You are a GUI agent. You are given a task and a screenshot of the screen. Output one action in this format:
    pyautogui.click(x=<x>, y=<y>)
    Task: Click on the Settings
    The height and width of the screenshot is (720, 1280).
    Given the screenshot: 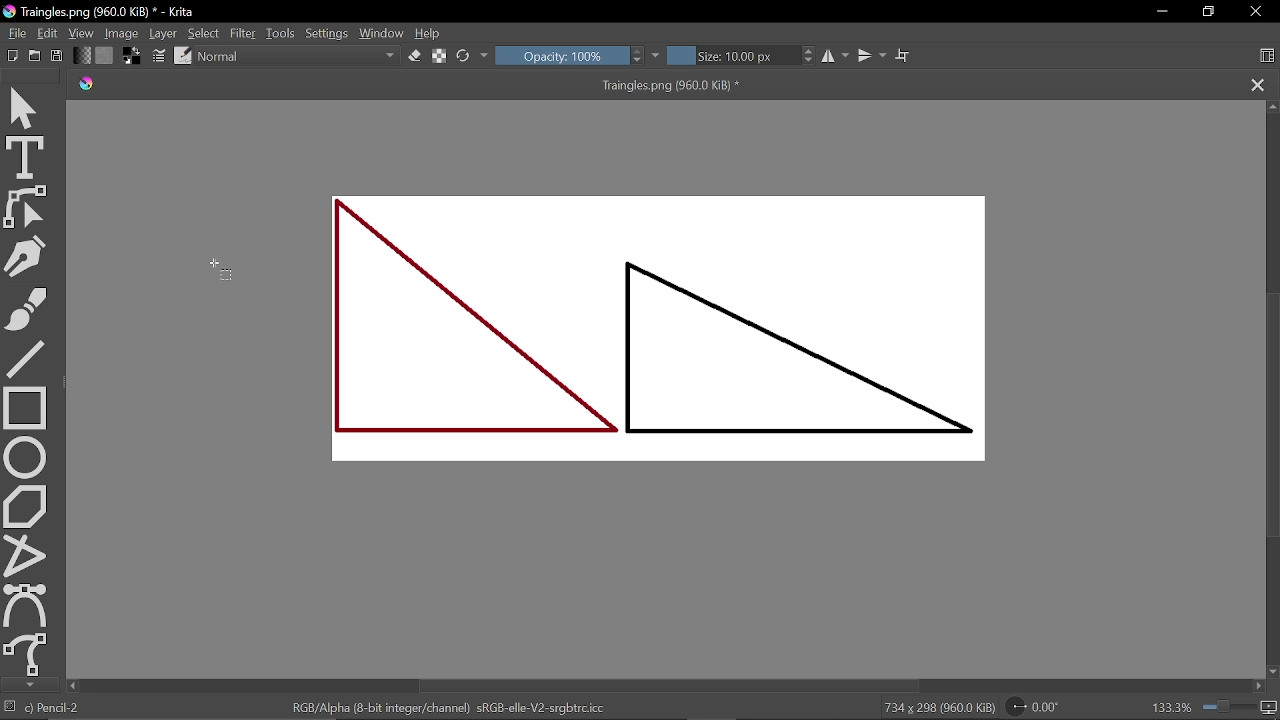 What is the action you would take?
    pyautogui.click(x=327, y=31)
    